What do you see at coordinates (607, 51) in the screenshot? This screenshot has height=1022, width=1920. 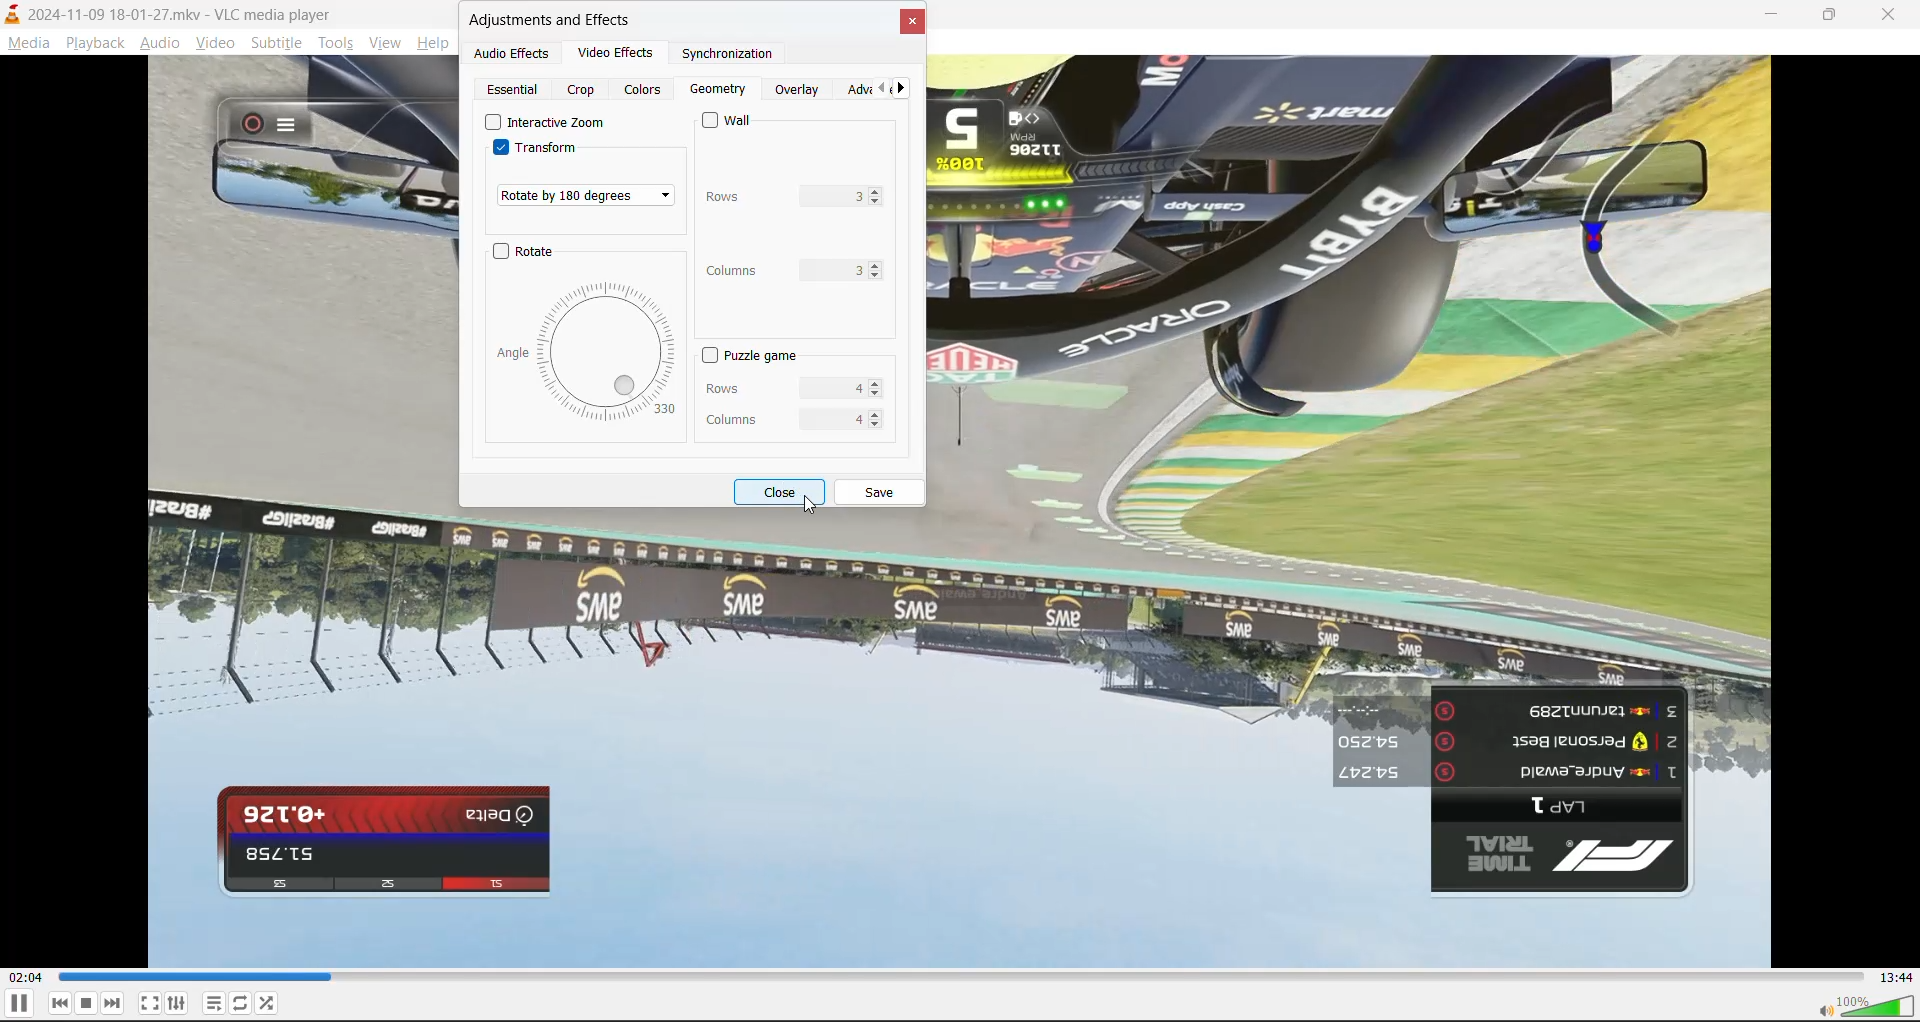 I see `video effects` at bounding box center [607, 51].